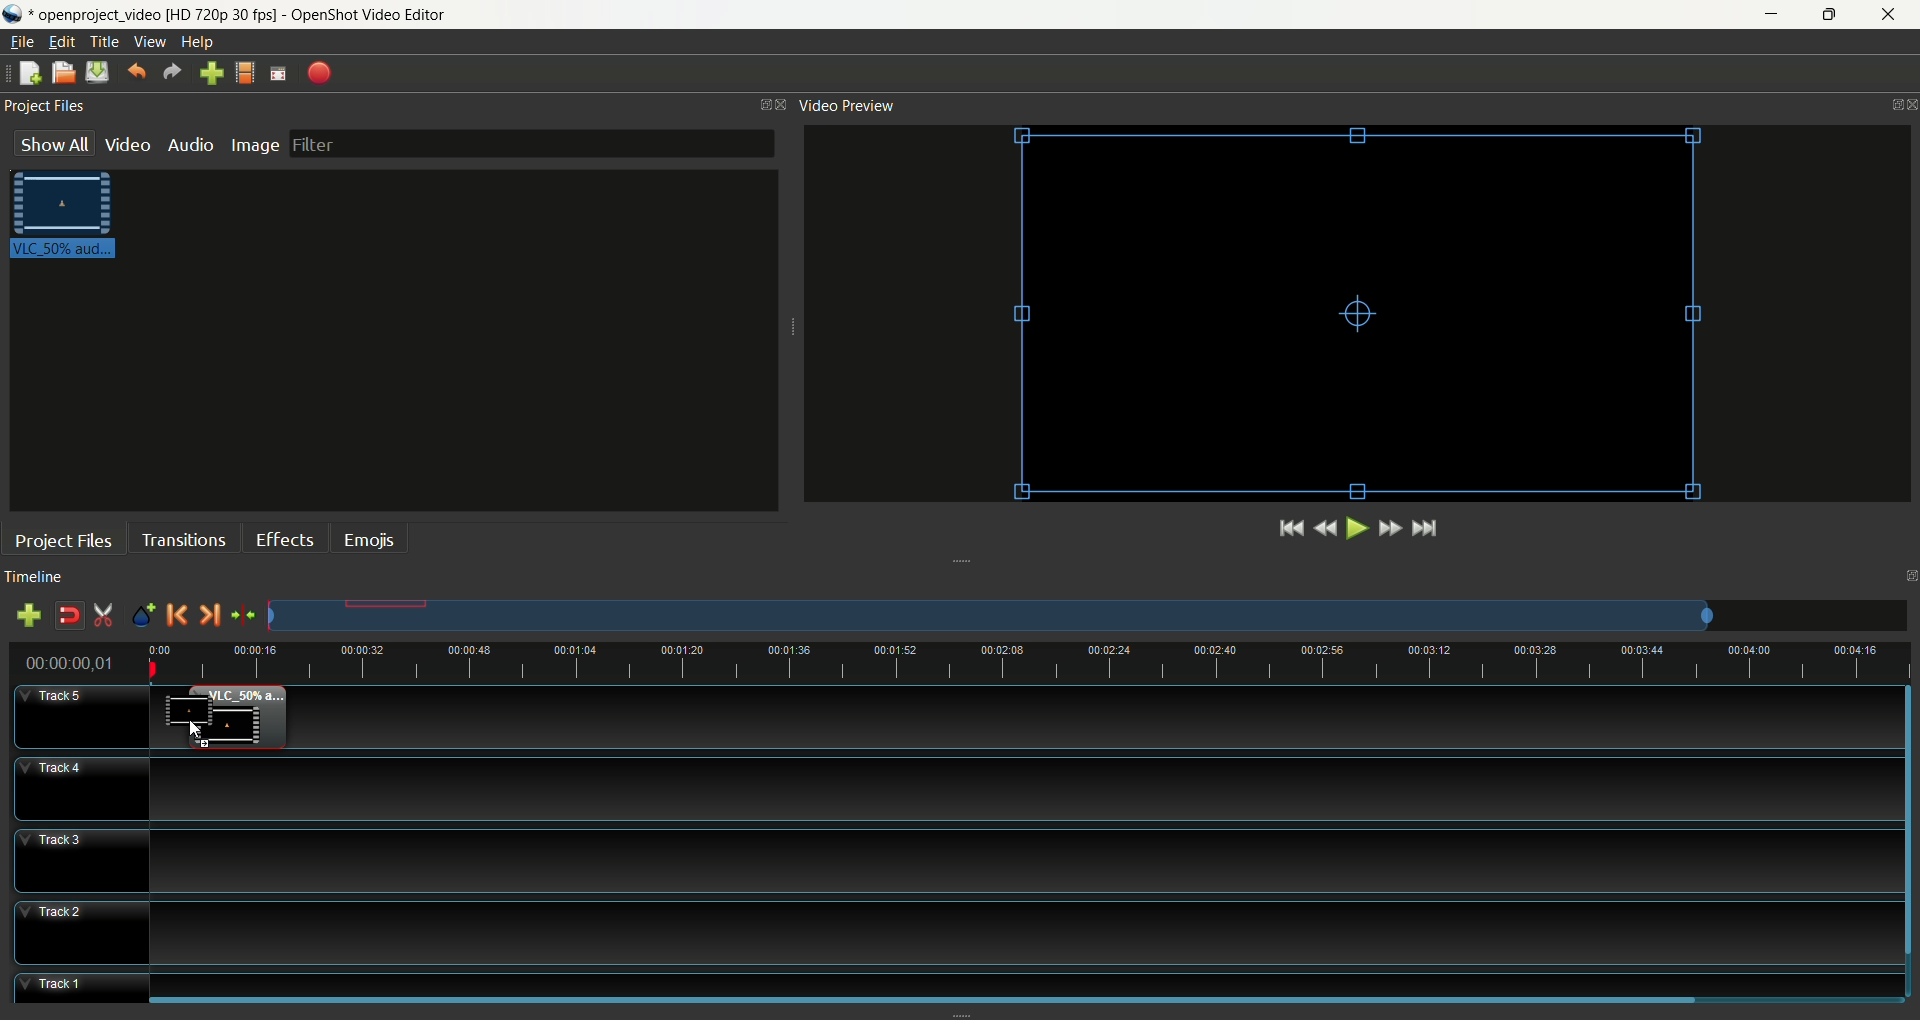 The image size is (1920, 1020). Describe the element at coordinates (63, 541) in the screenshot. I see `project files` at that location.